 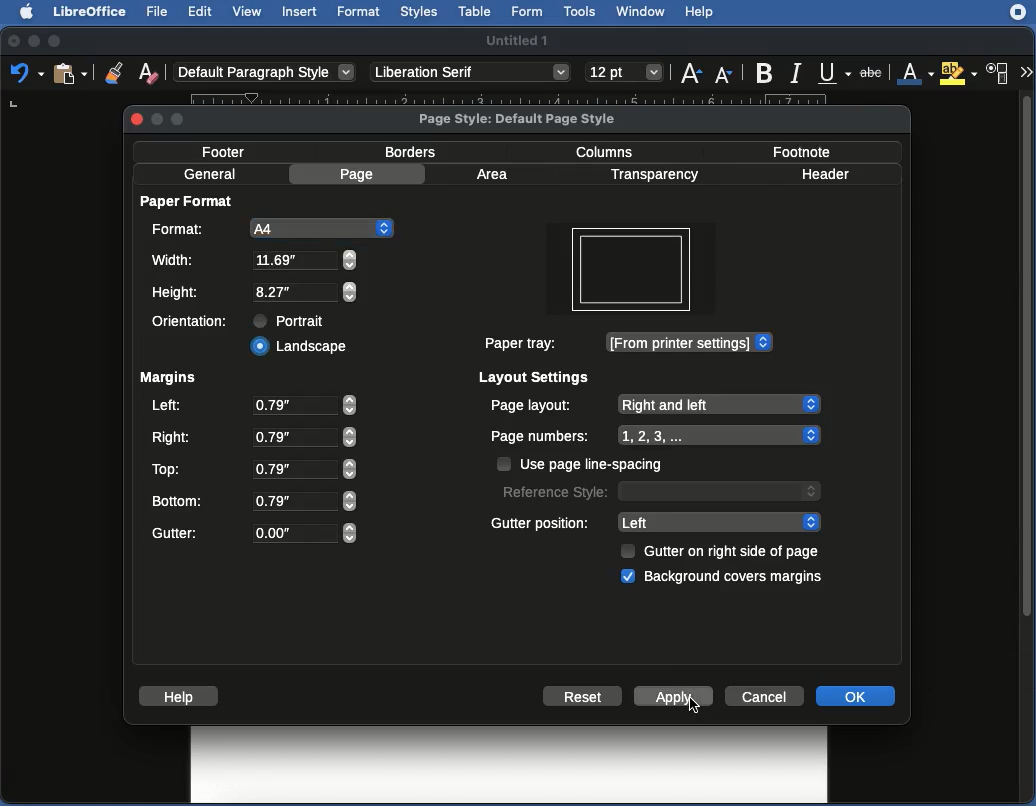 I want to click on Height , so click(x=180, y=292).